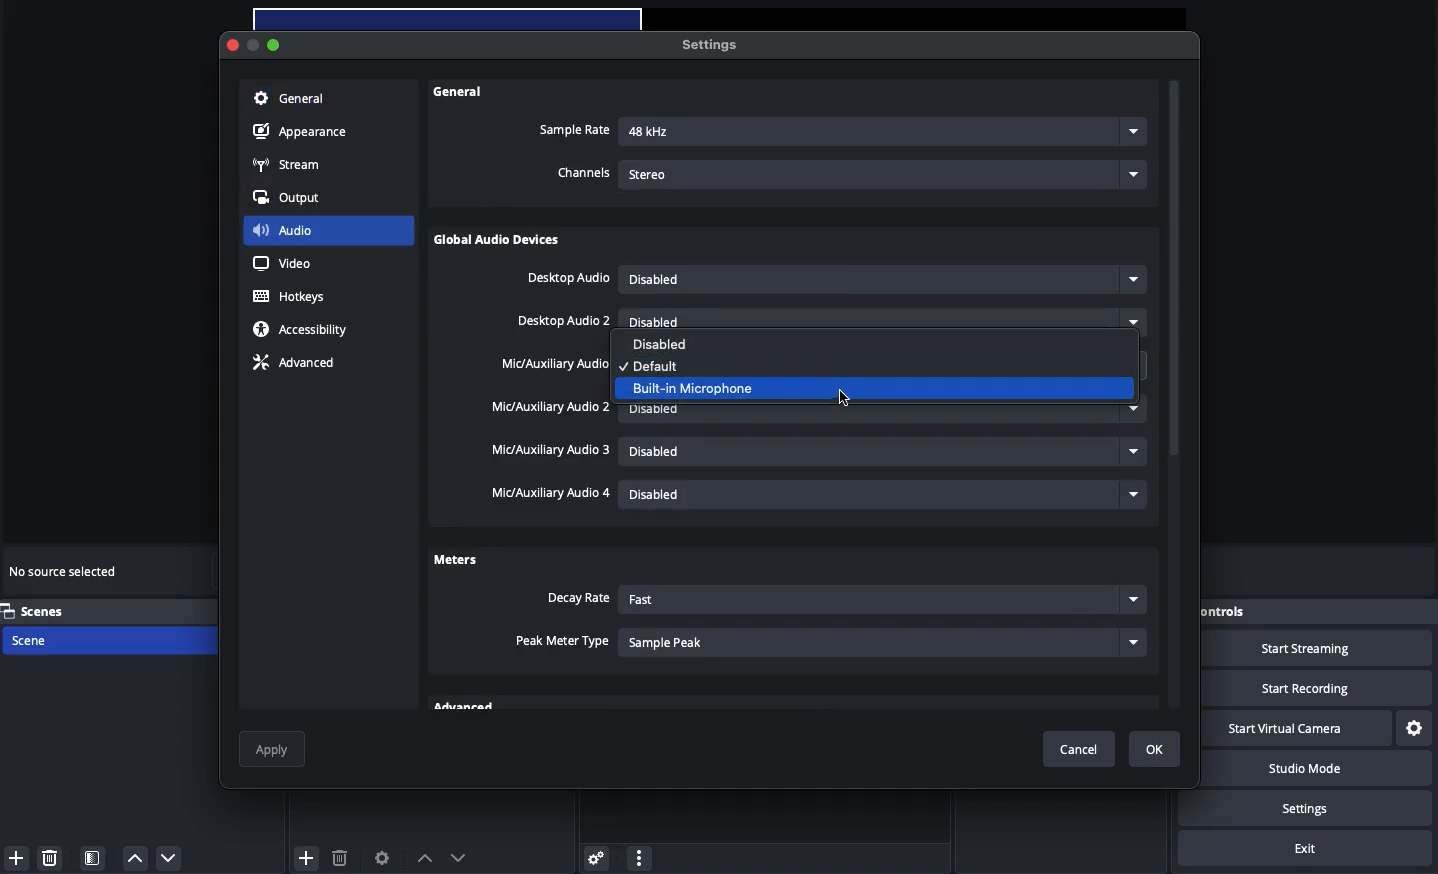 The height and width of the screenshot is (874, 1438). Describe the element at coordinates (47, 611) in the screenshot. I see `Scenes` at that location.